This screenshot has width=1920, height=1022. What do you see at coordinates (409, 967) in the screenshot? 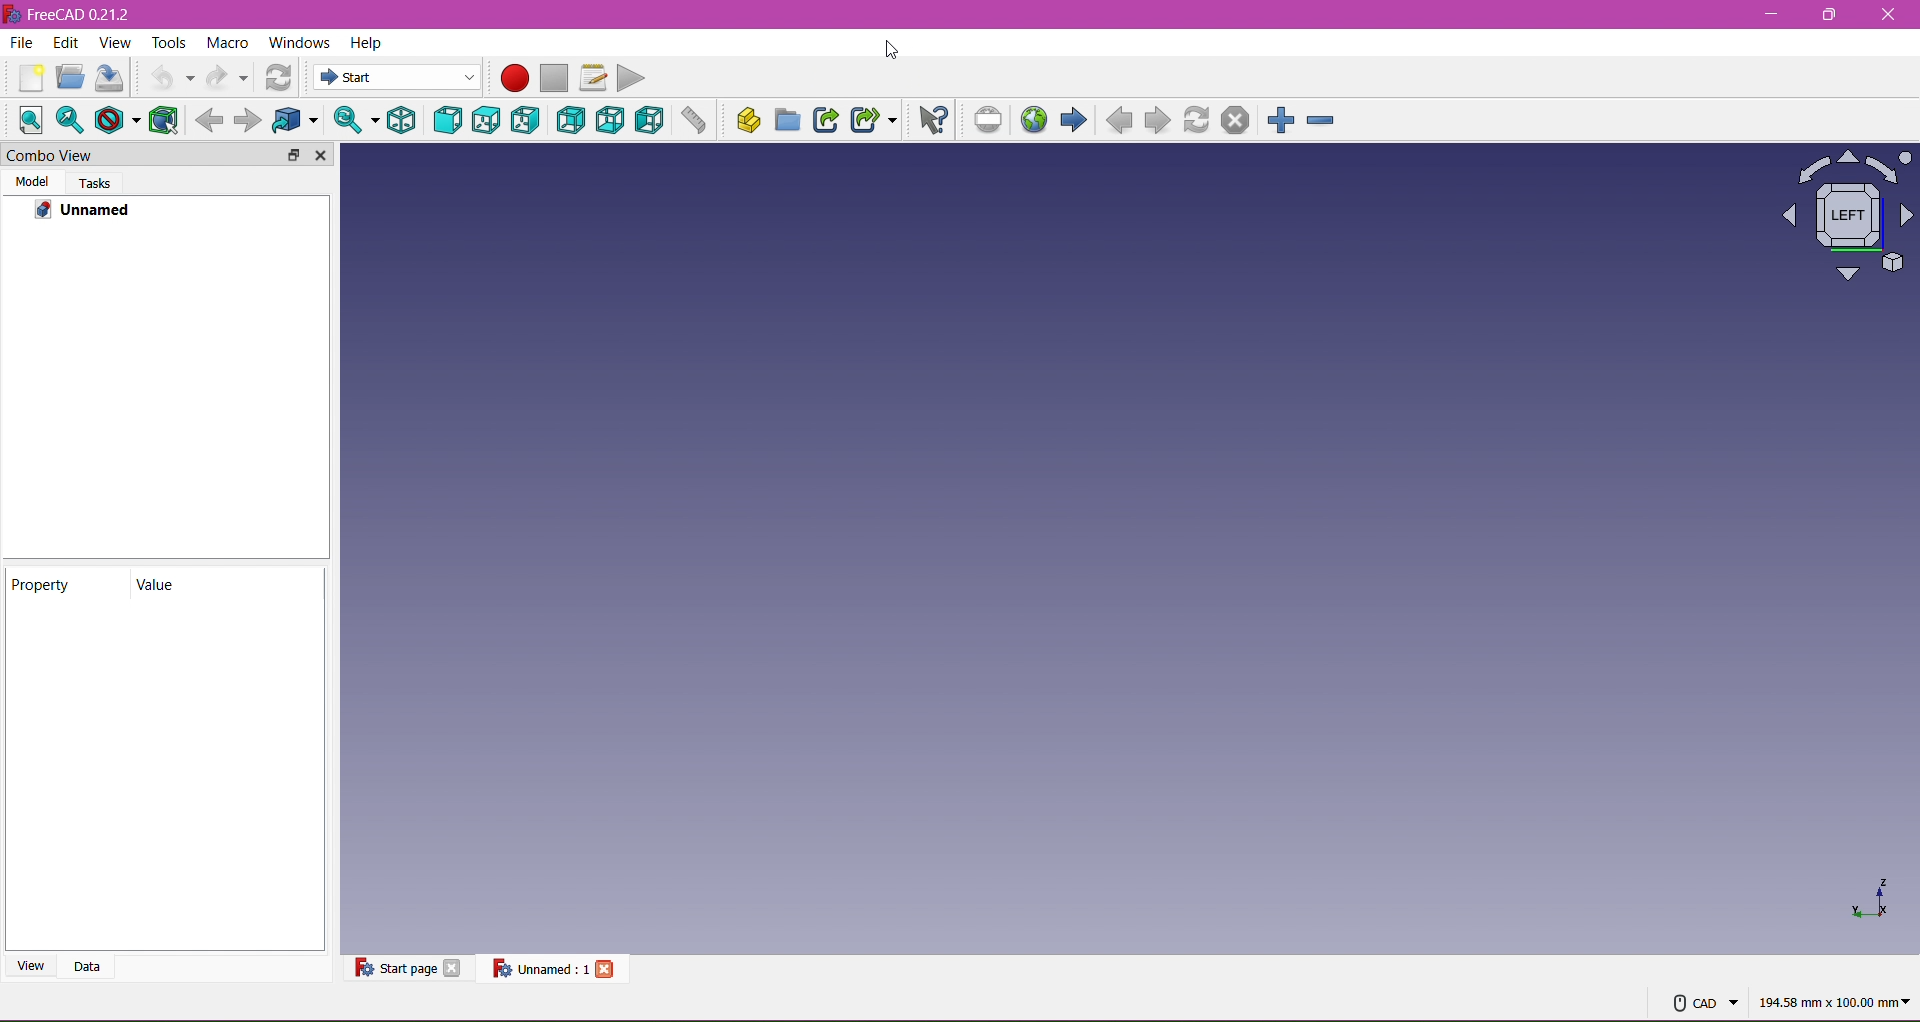
I see `Start page` at bounding box center [409, 967].